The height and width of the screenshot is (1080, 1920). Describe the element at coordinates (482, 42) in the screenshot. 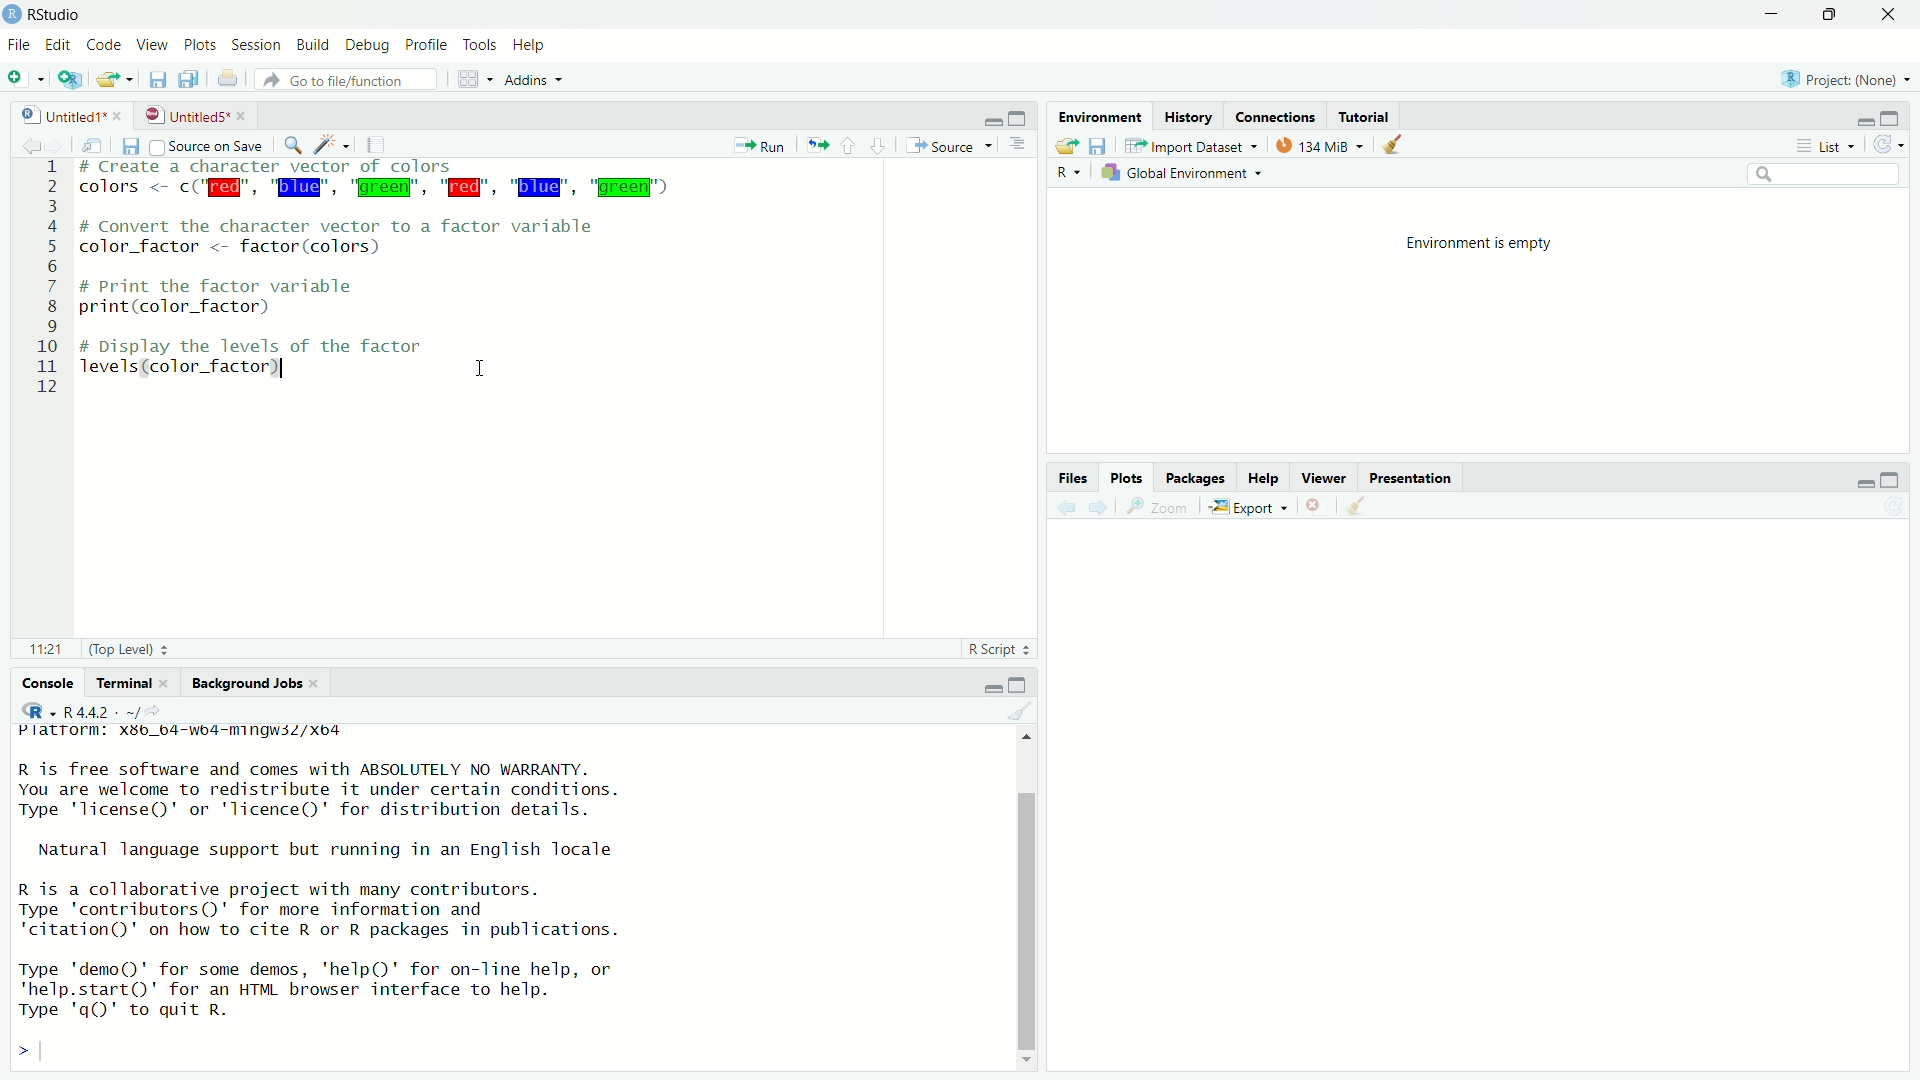

I see `tools` at that location.